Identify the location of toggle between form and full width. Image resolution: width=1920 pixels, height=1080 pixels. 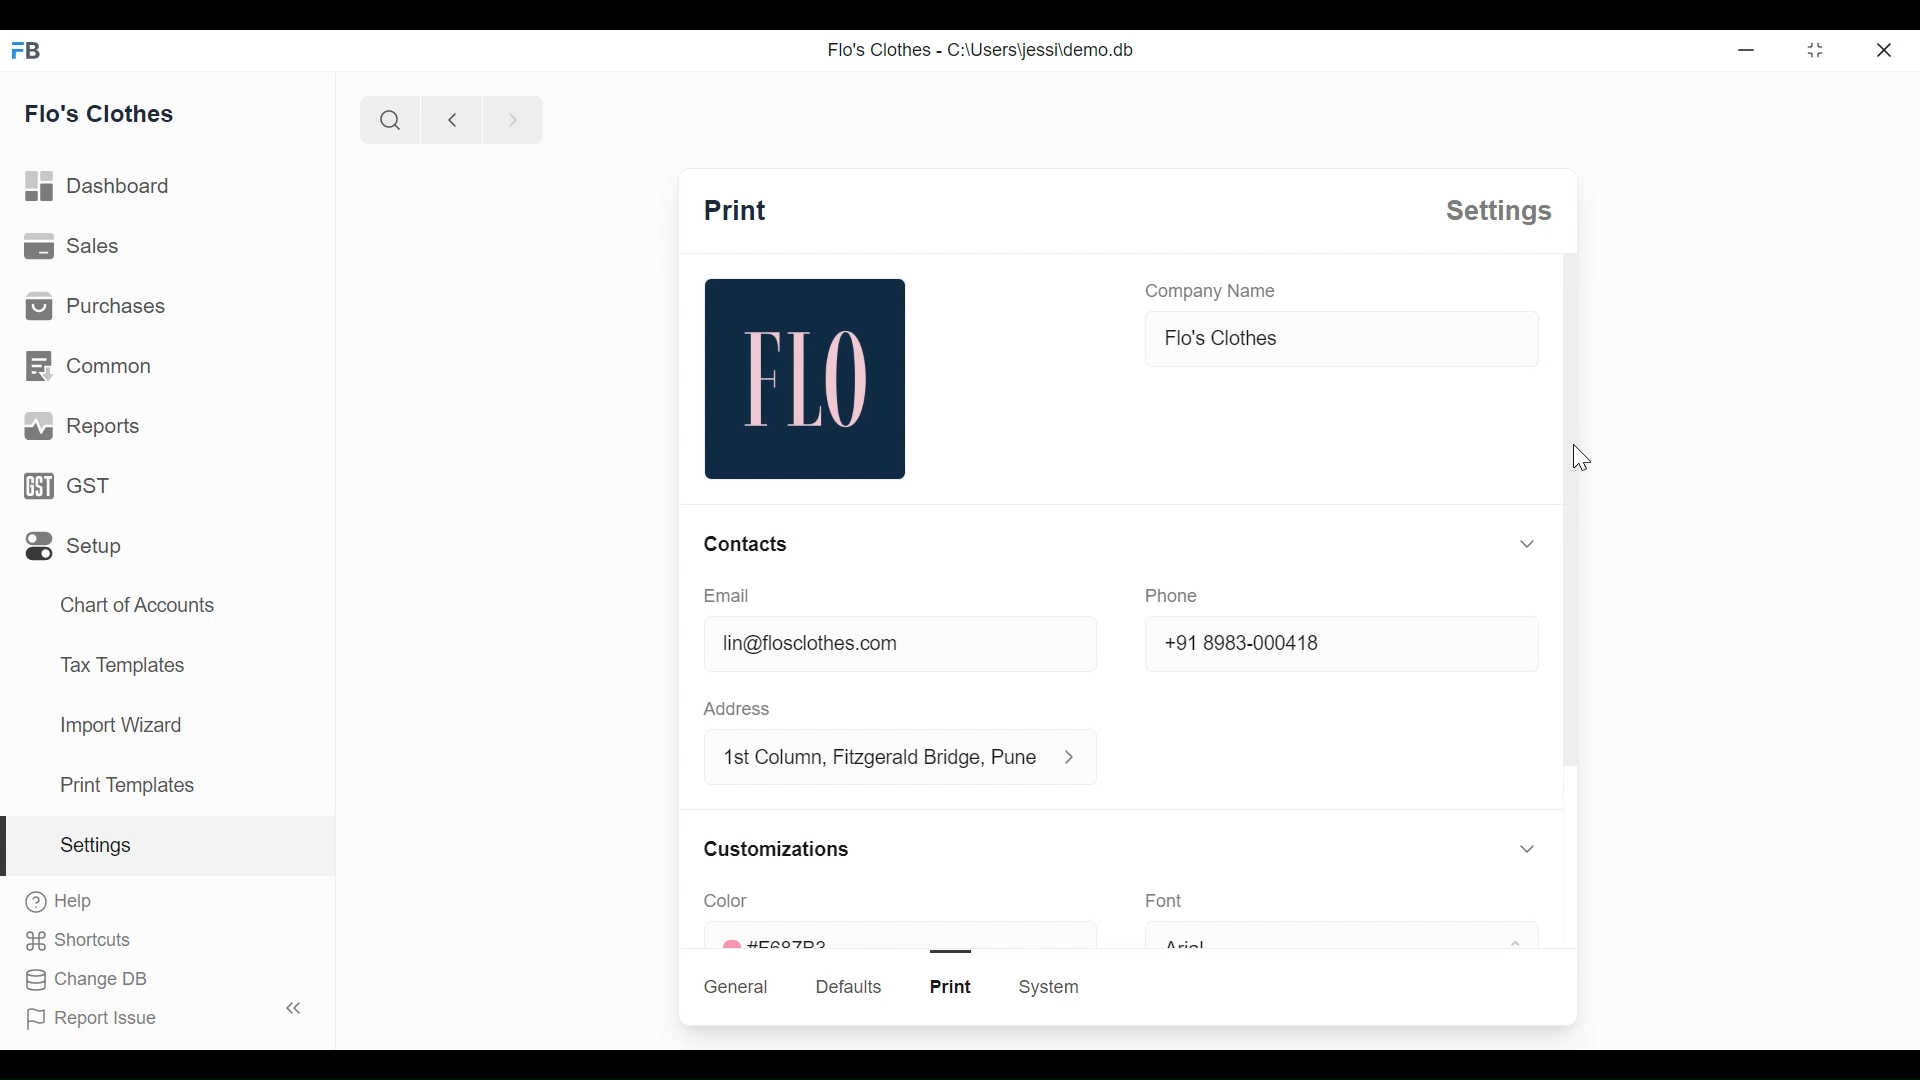
(1816, 50).